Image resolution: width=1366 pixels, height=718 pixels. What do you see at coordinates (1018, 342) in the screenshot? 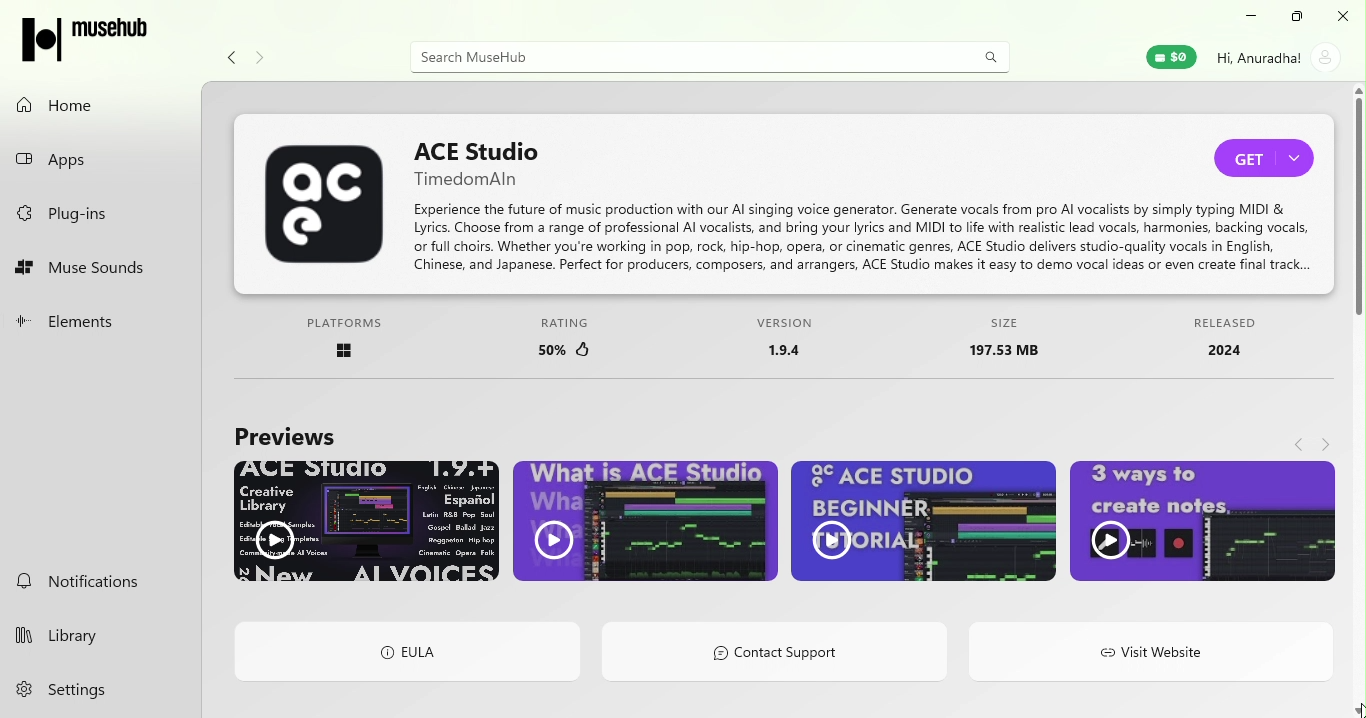
I see `Size` at bounding box center [1018, 342].